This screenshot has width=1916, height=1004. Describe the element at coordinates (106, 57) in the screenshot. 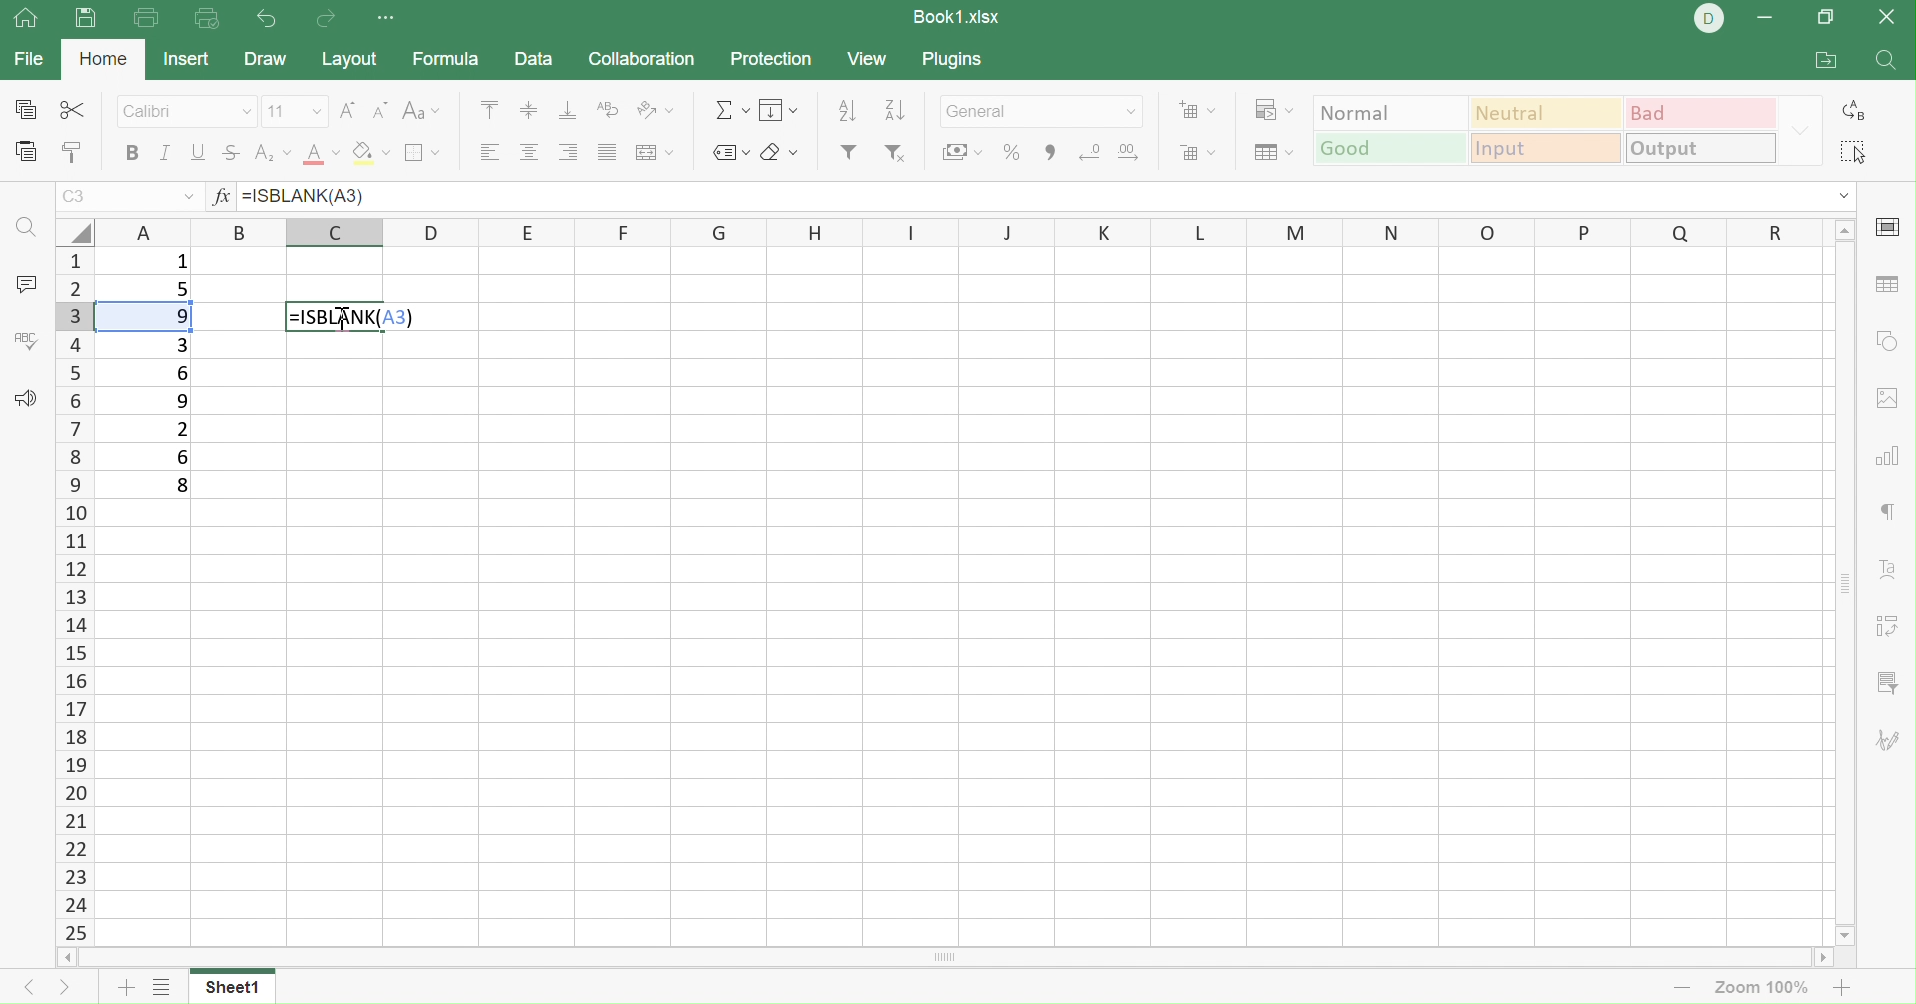

I see `Home` at that location.